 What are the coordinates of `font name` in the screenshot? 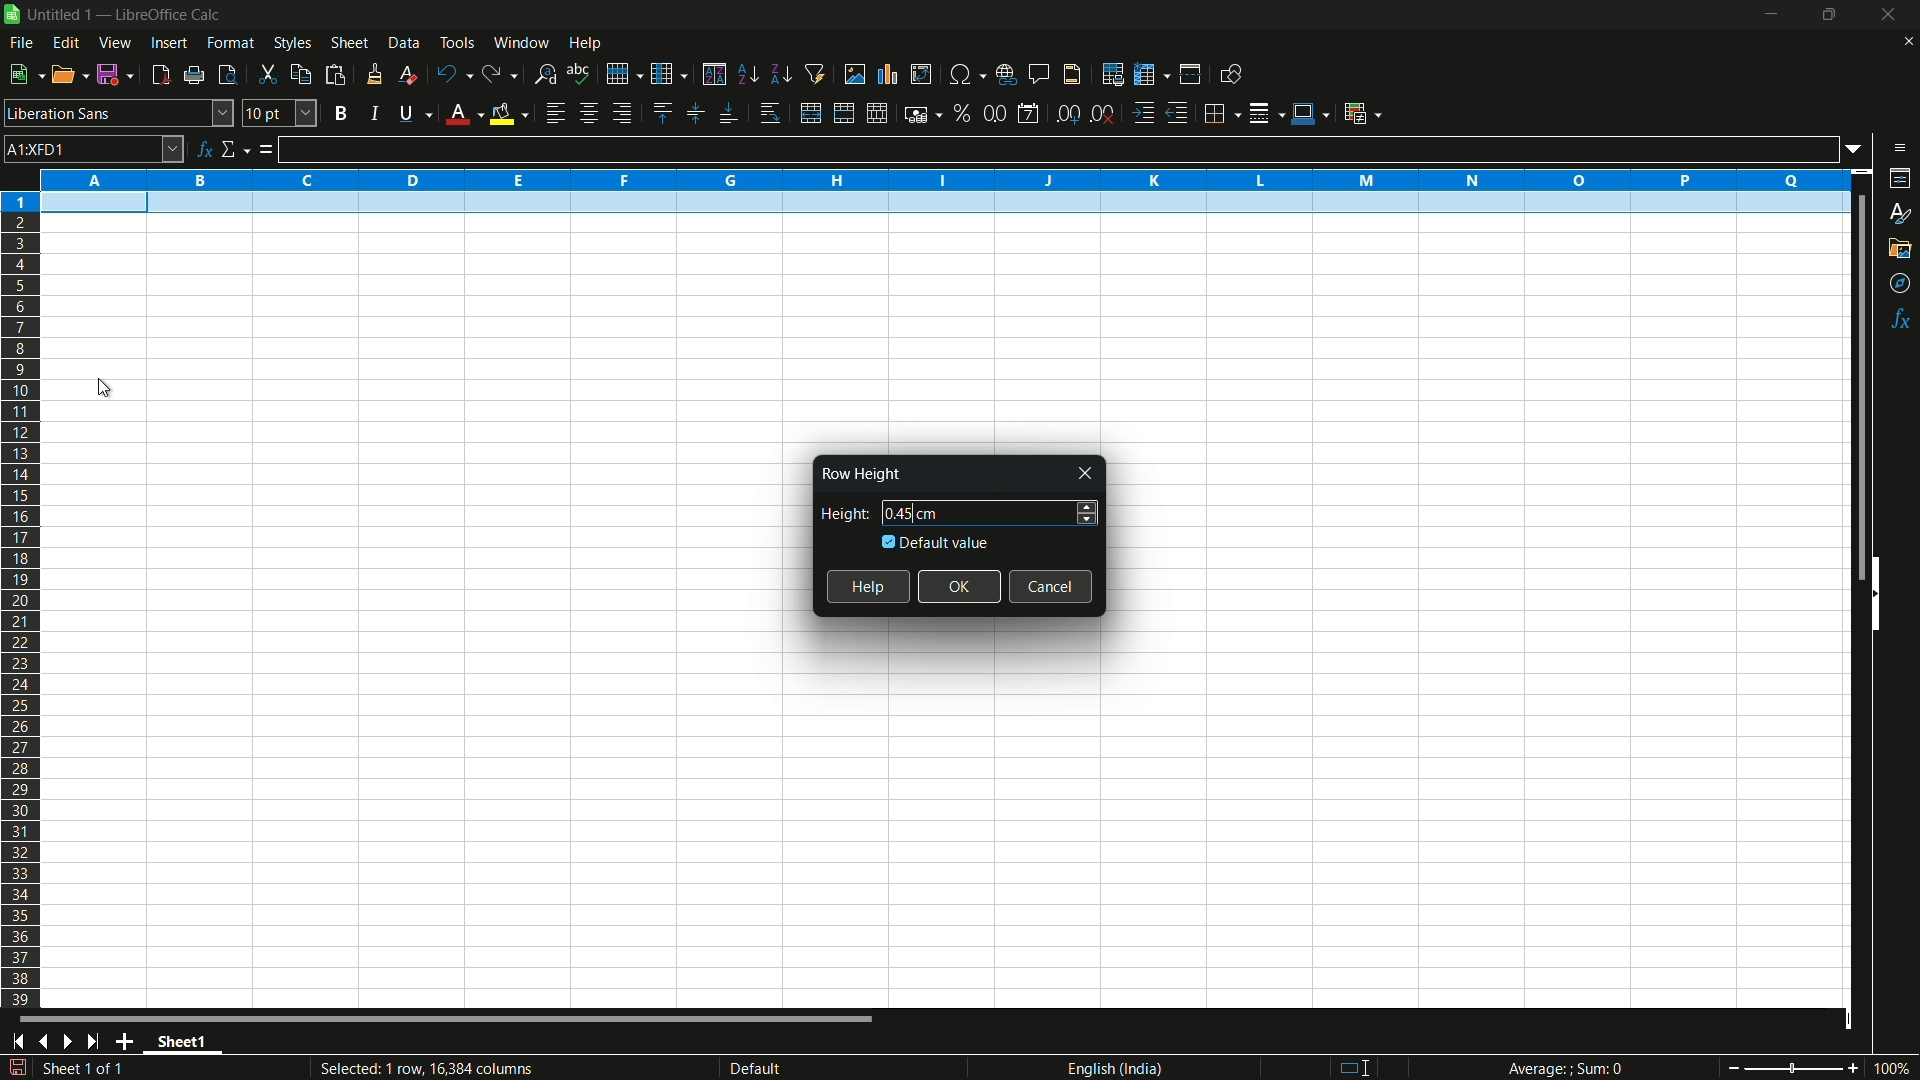 It's located at (119, 113).